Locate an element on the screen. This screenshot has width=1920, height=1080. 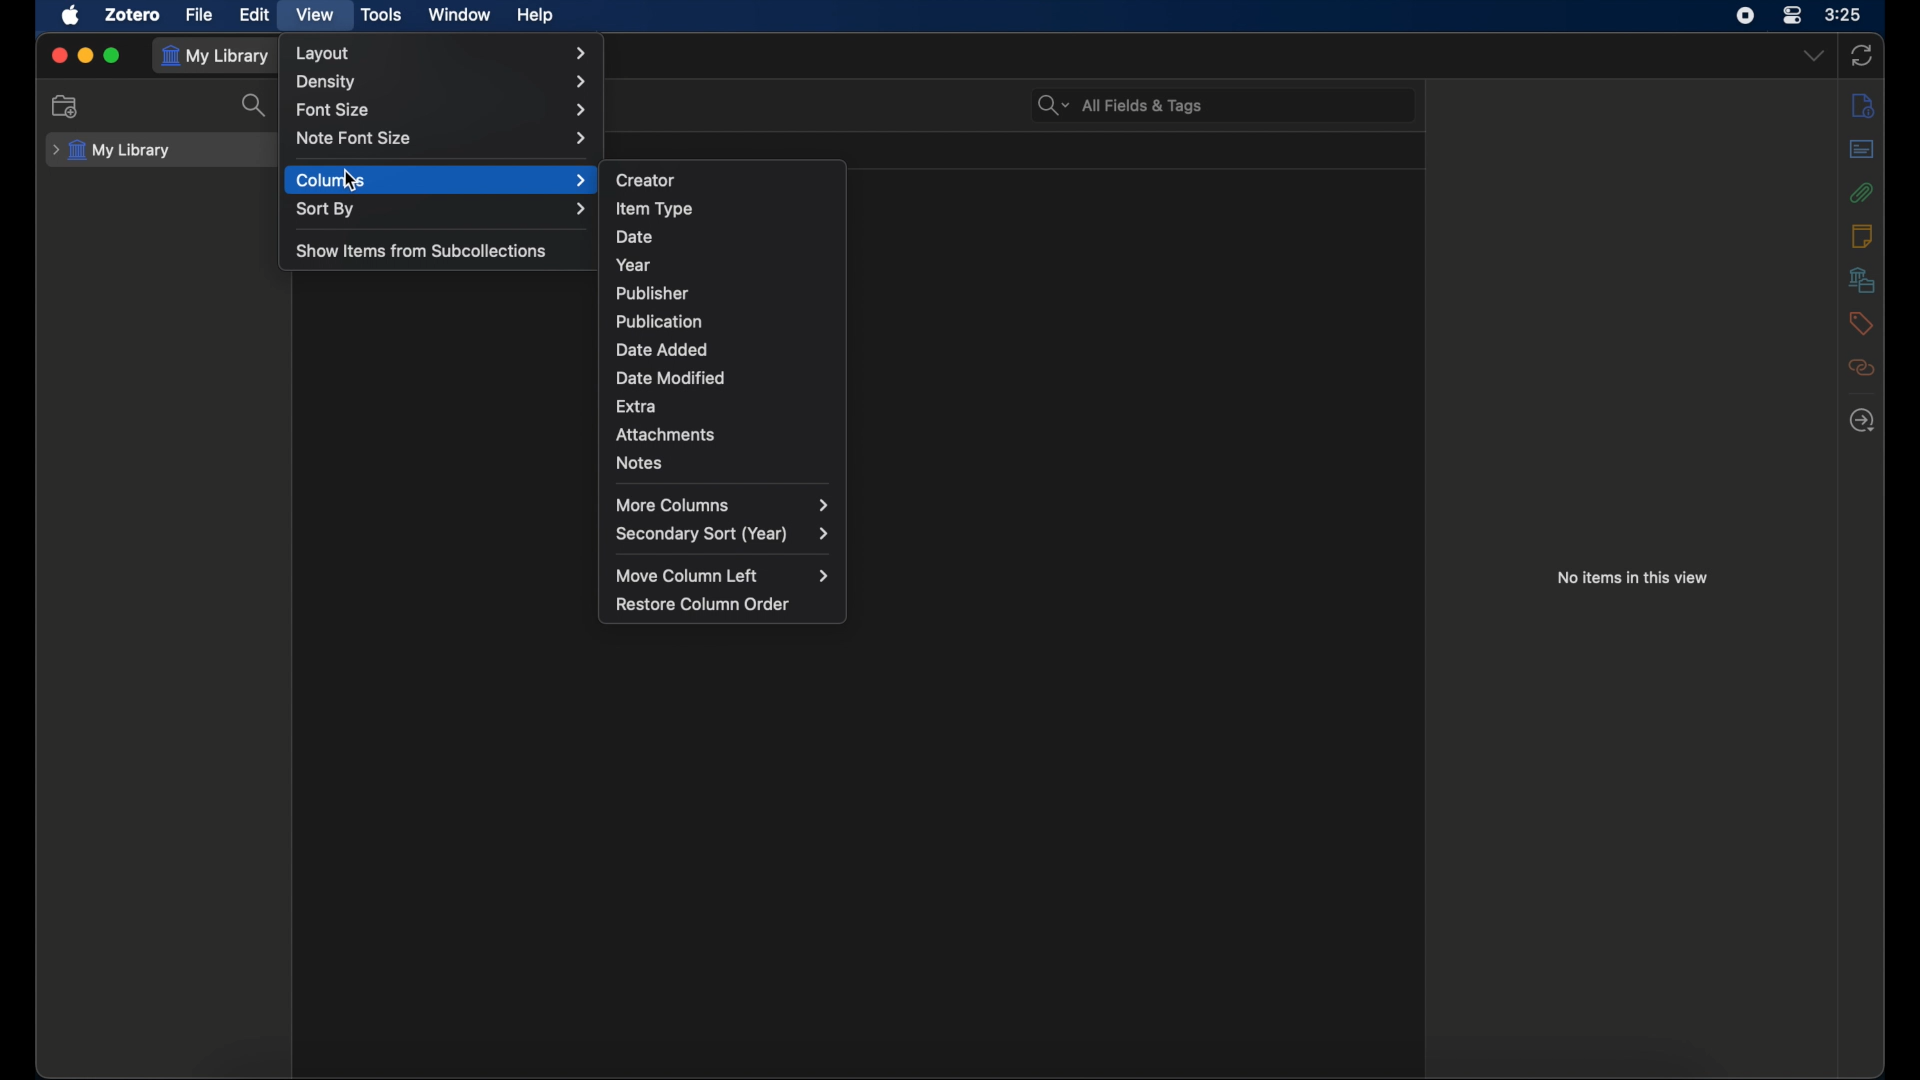
dropdown is located at coordinates (1812, 56).